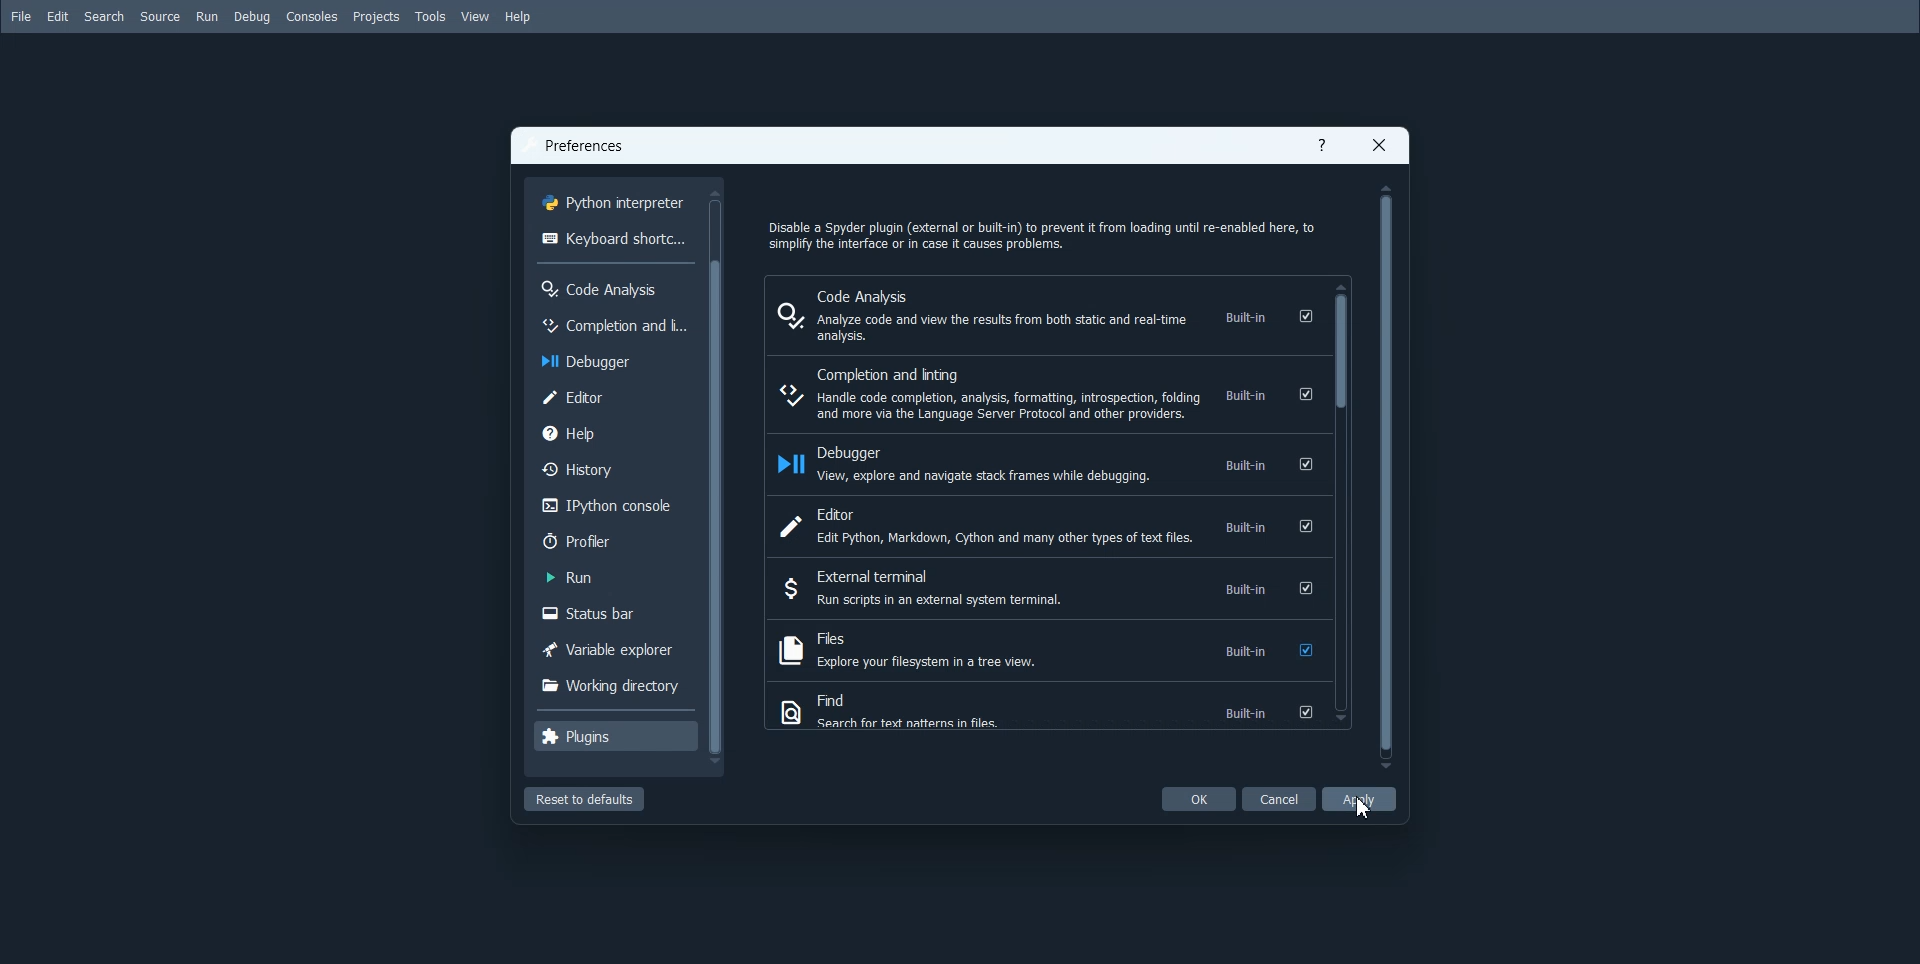 This screenshot has width=1920, height=964. I want to click on Find, so click(1045, 710).